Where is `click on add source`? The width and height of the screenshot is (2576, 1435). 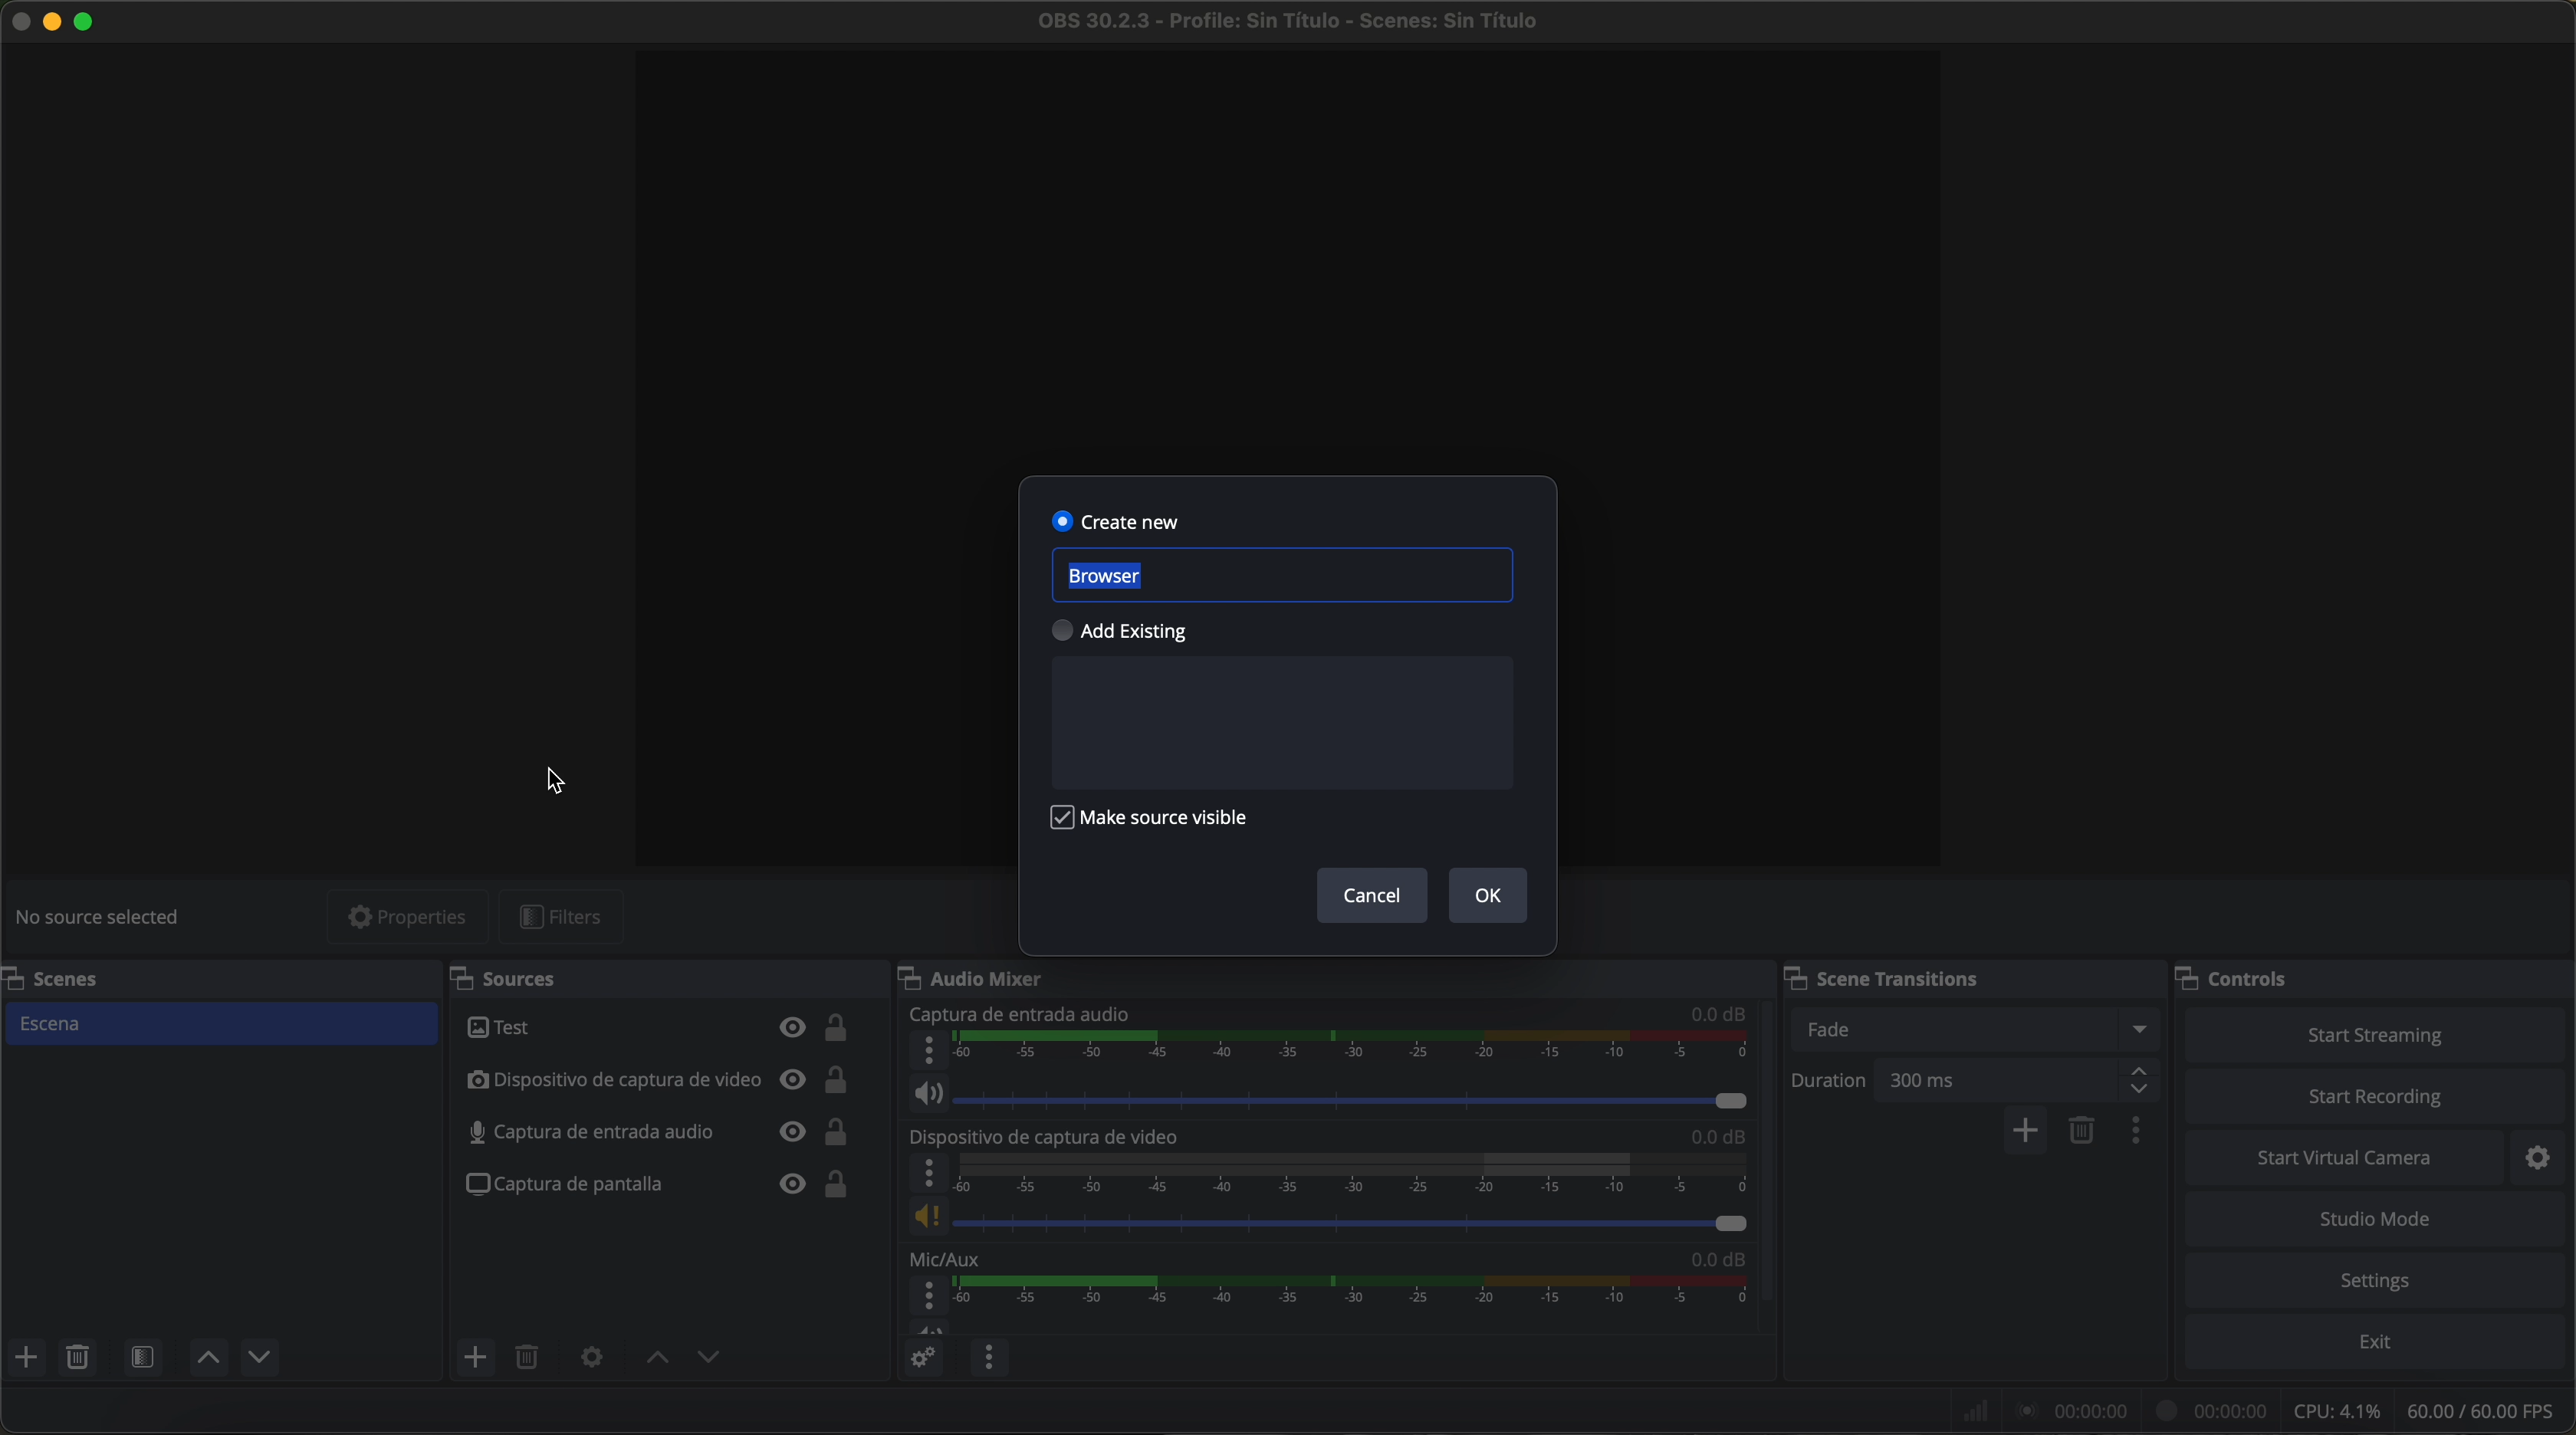
click on add source is located at coordinates (478, 1358).